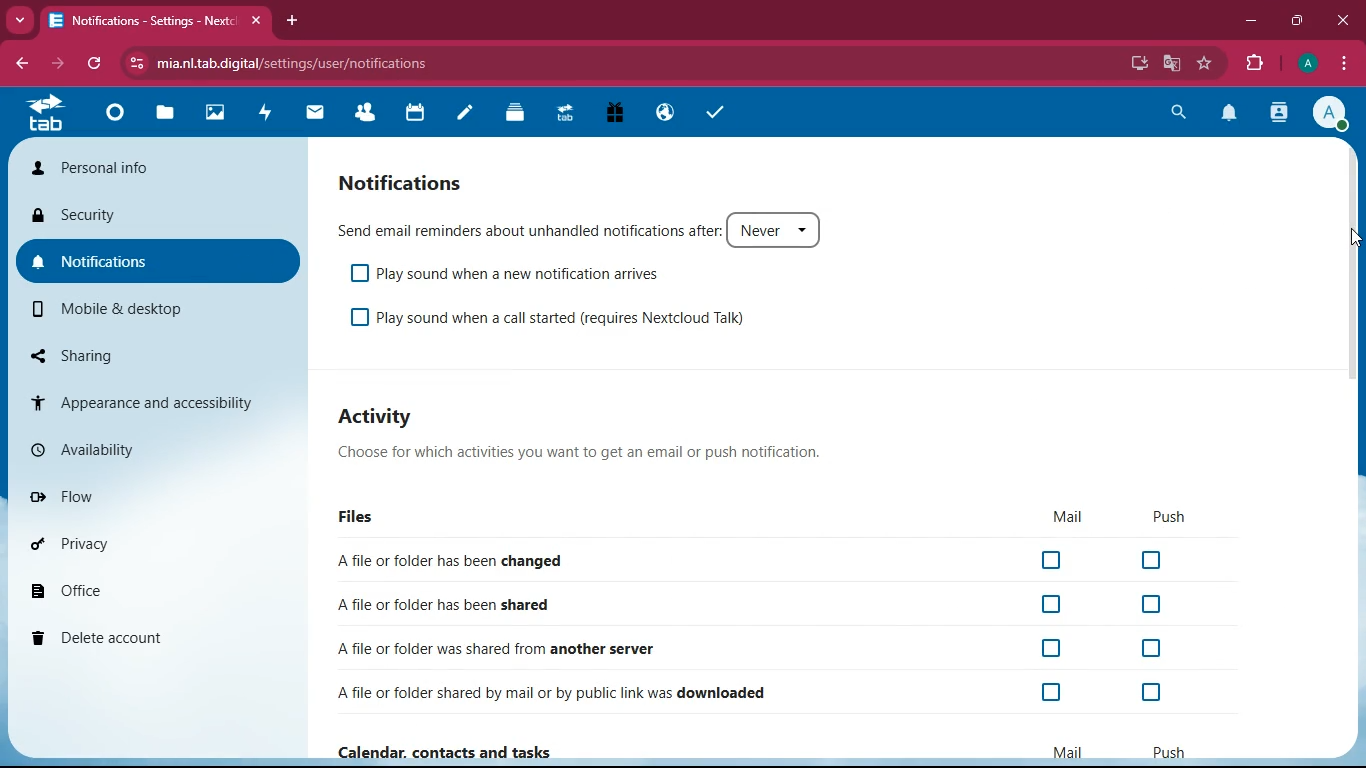 The height and width of the screenshot is (768, 1366). I want to click on google translate, so click(1174, 61).